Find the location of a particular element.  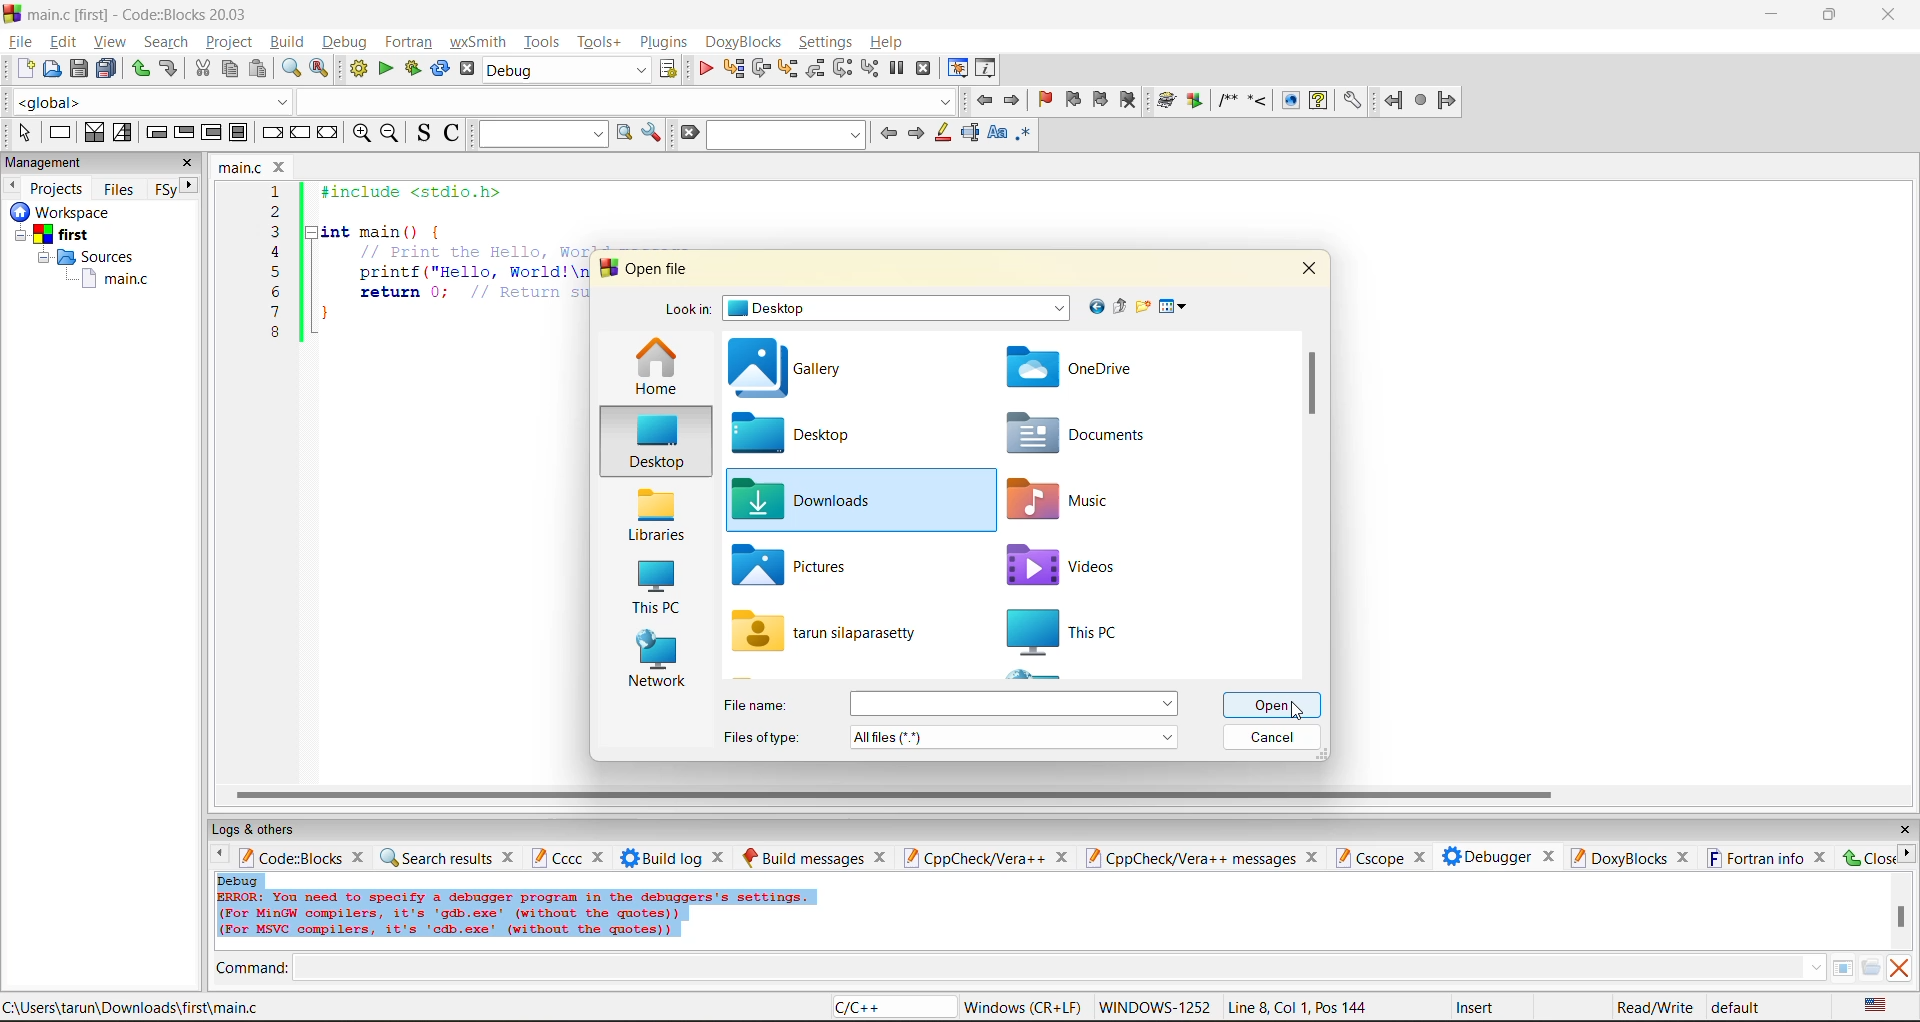

close is located at coordinates (1418, 858).